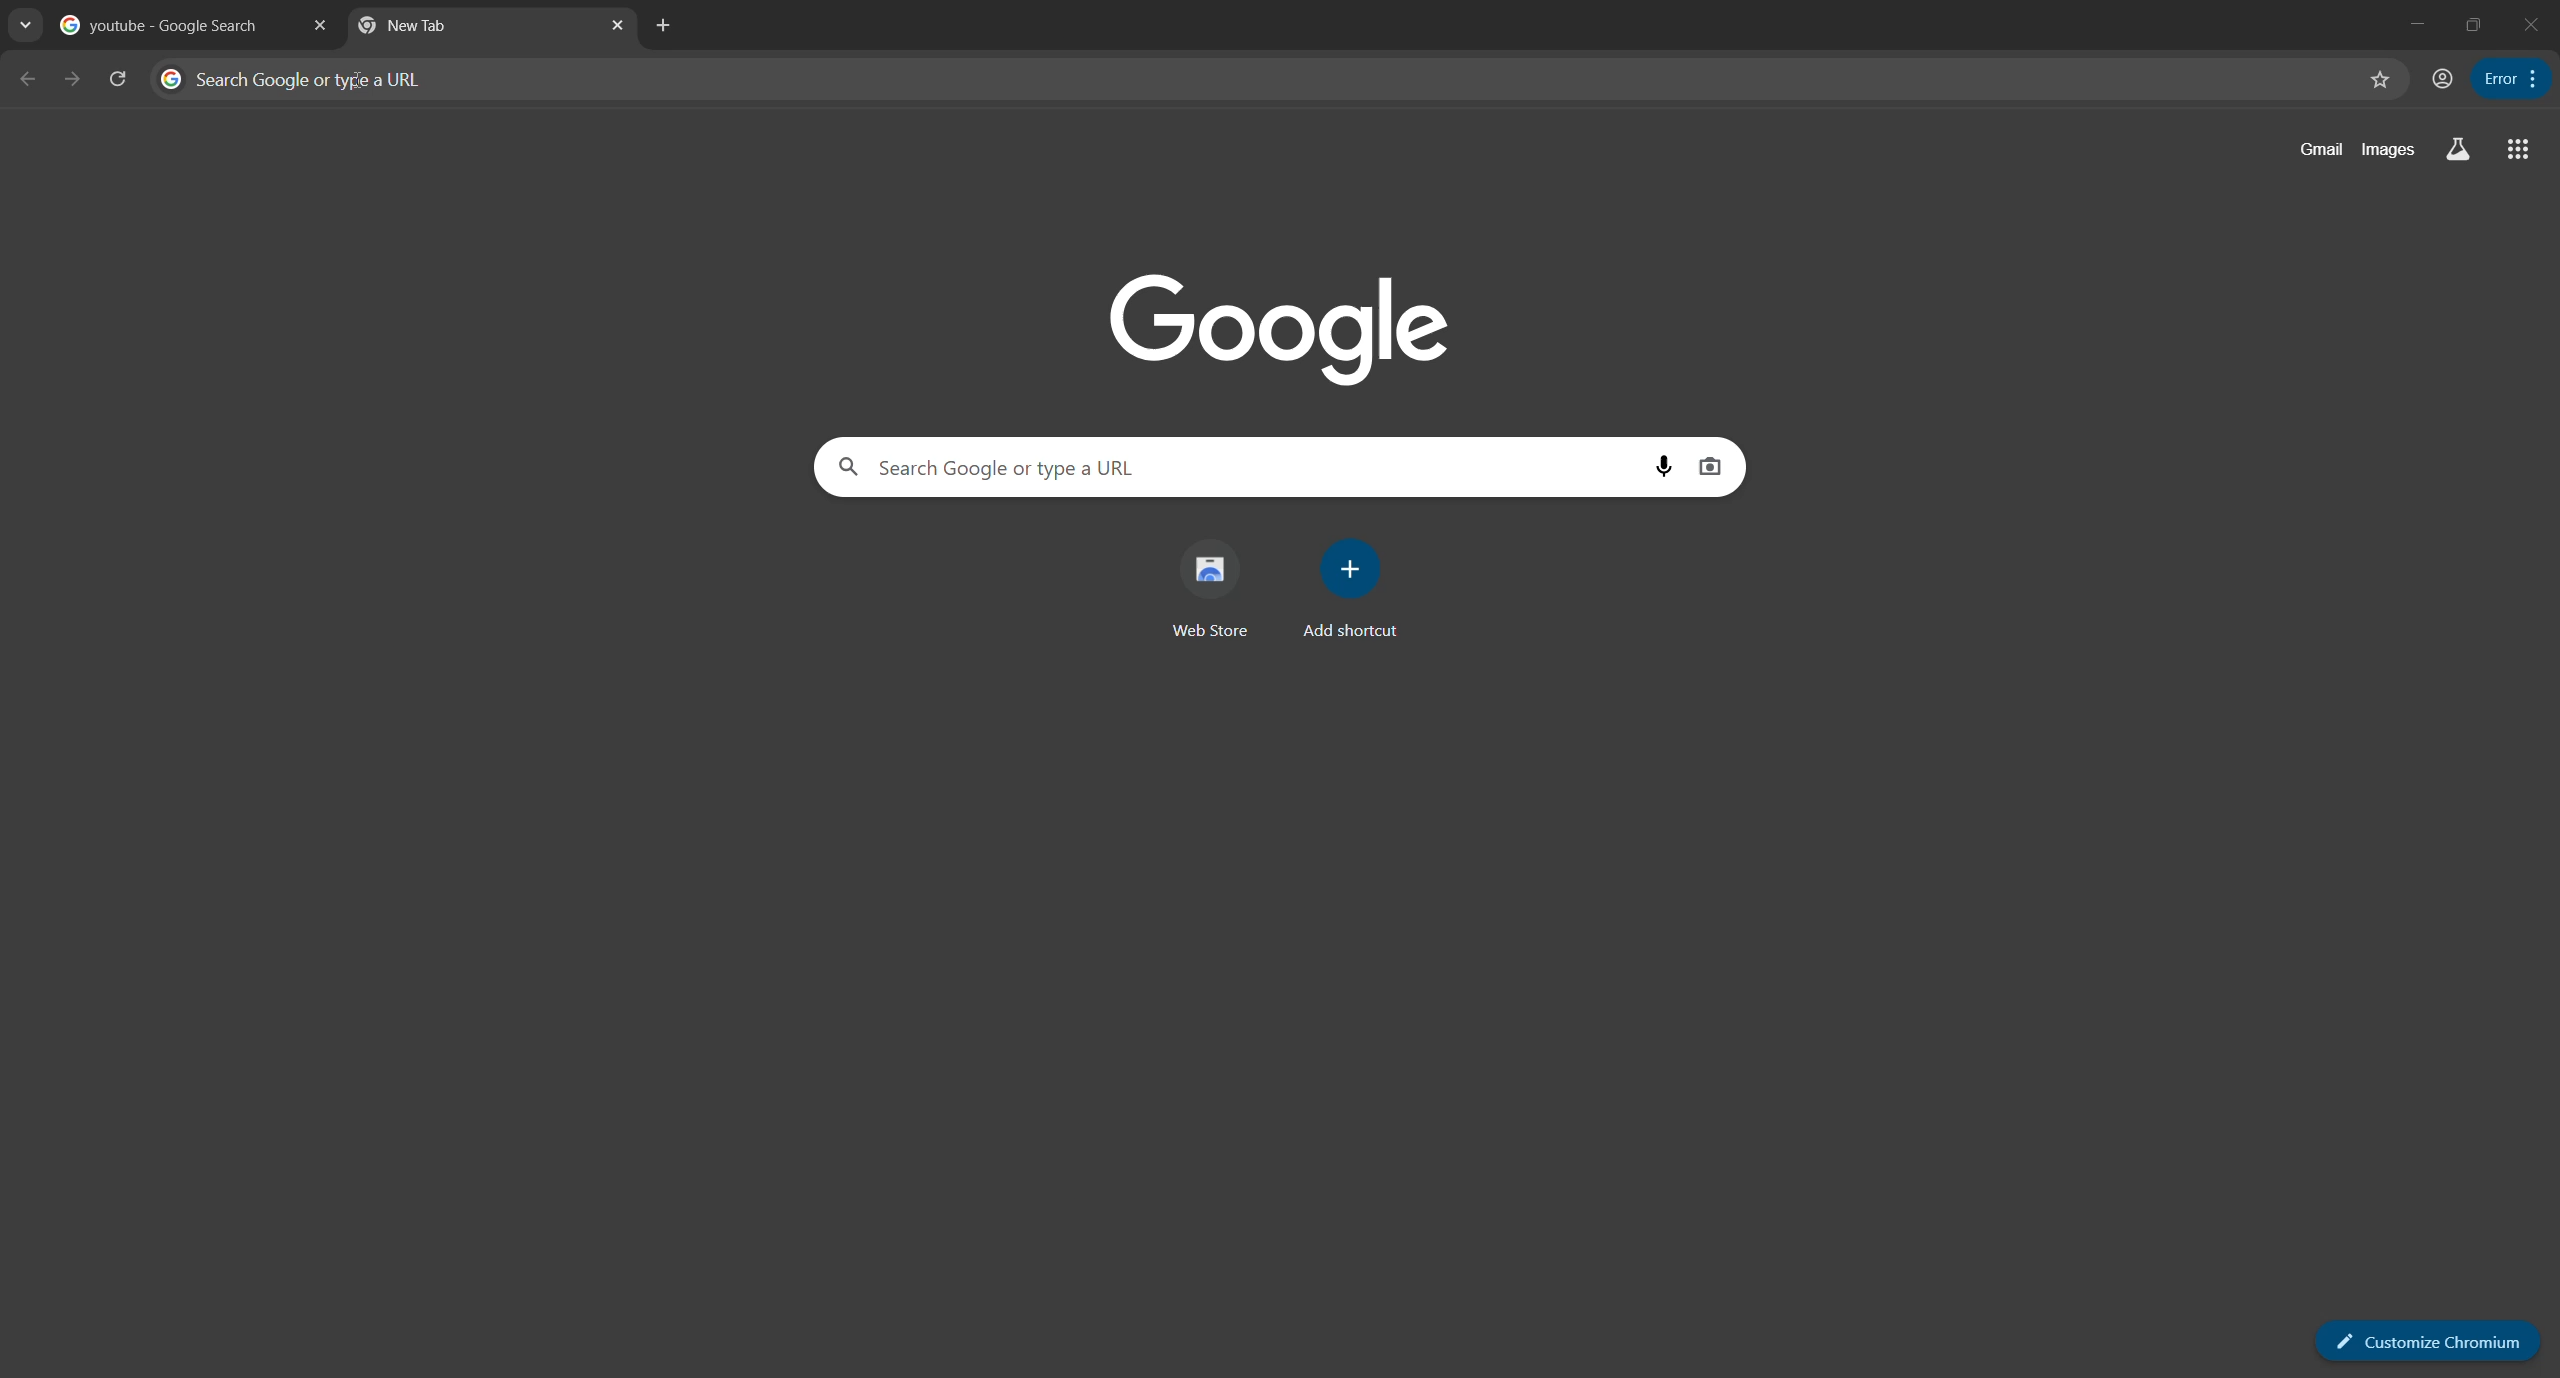 The image size is (2560, 1378). What do you see at coordinates (1666, 467) in the screenshot?
I see `search by voice` at bounding box center [1666, 467].